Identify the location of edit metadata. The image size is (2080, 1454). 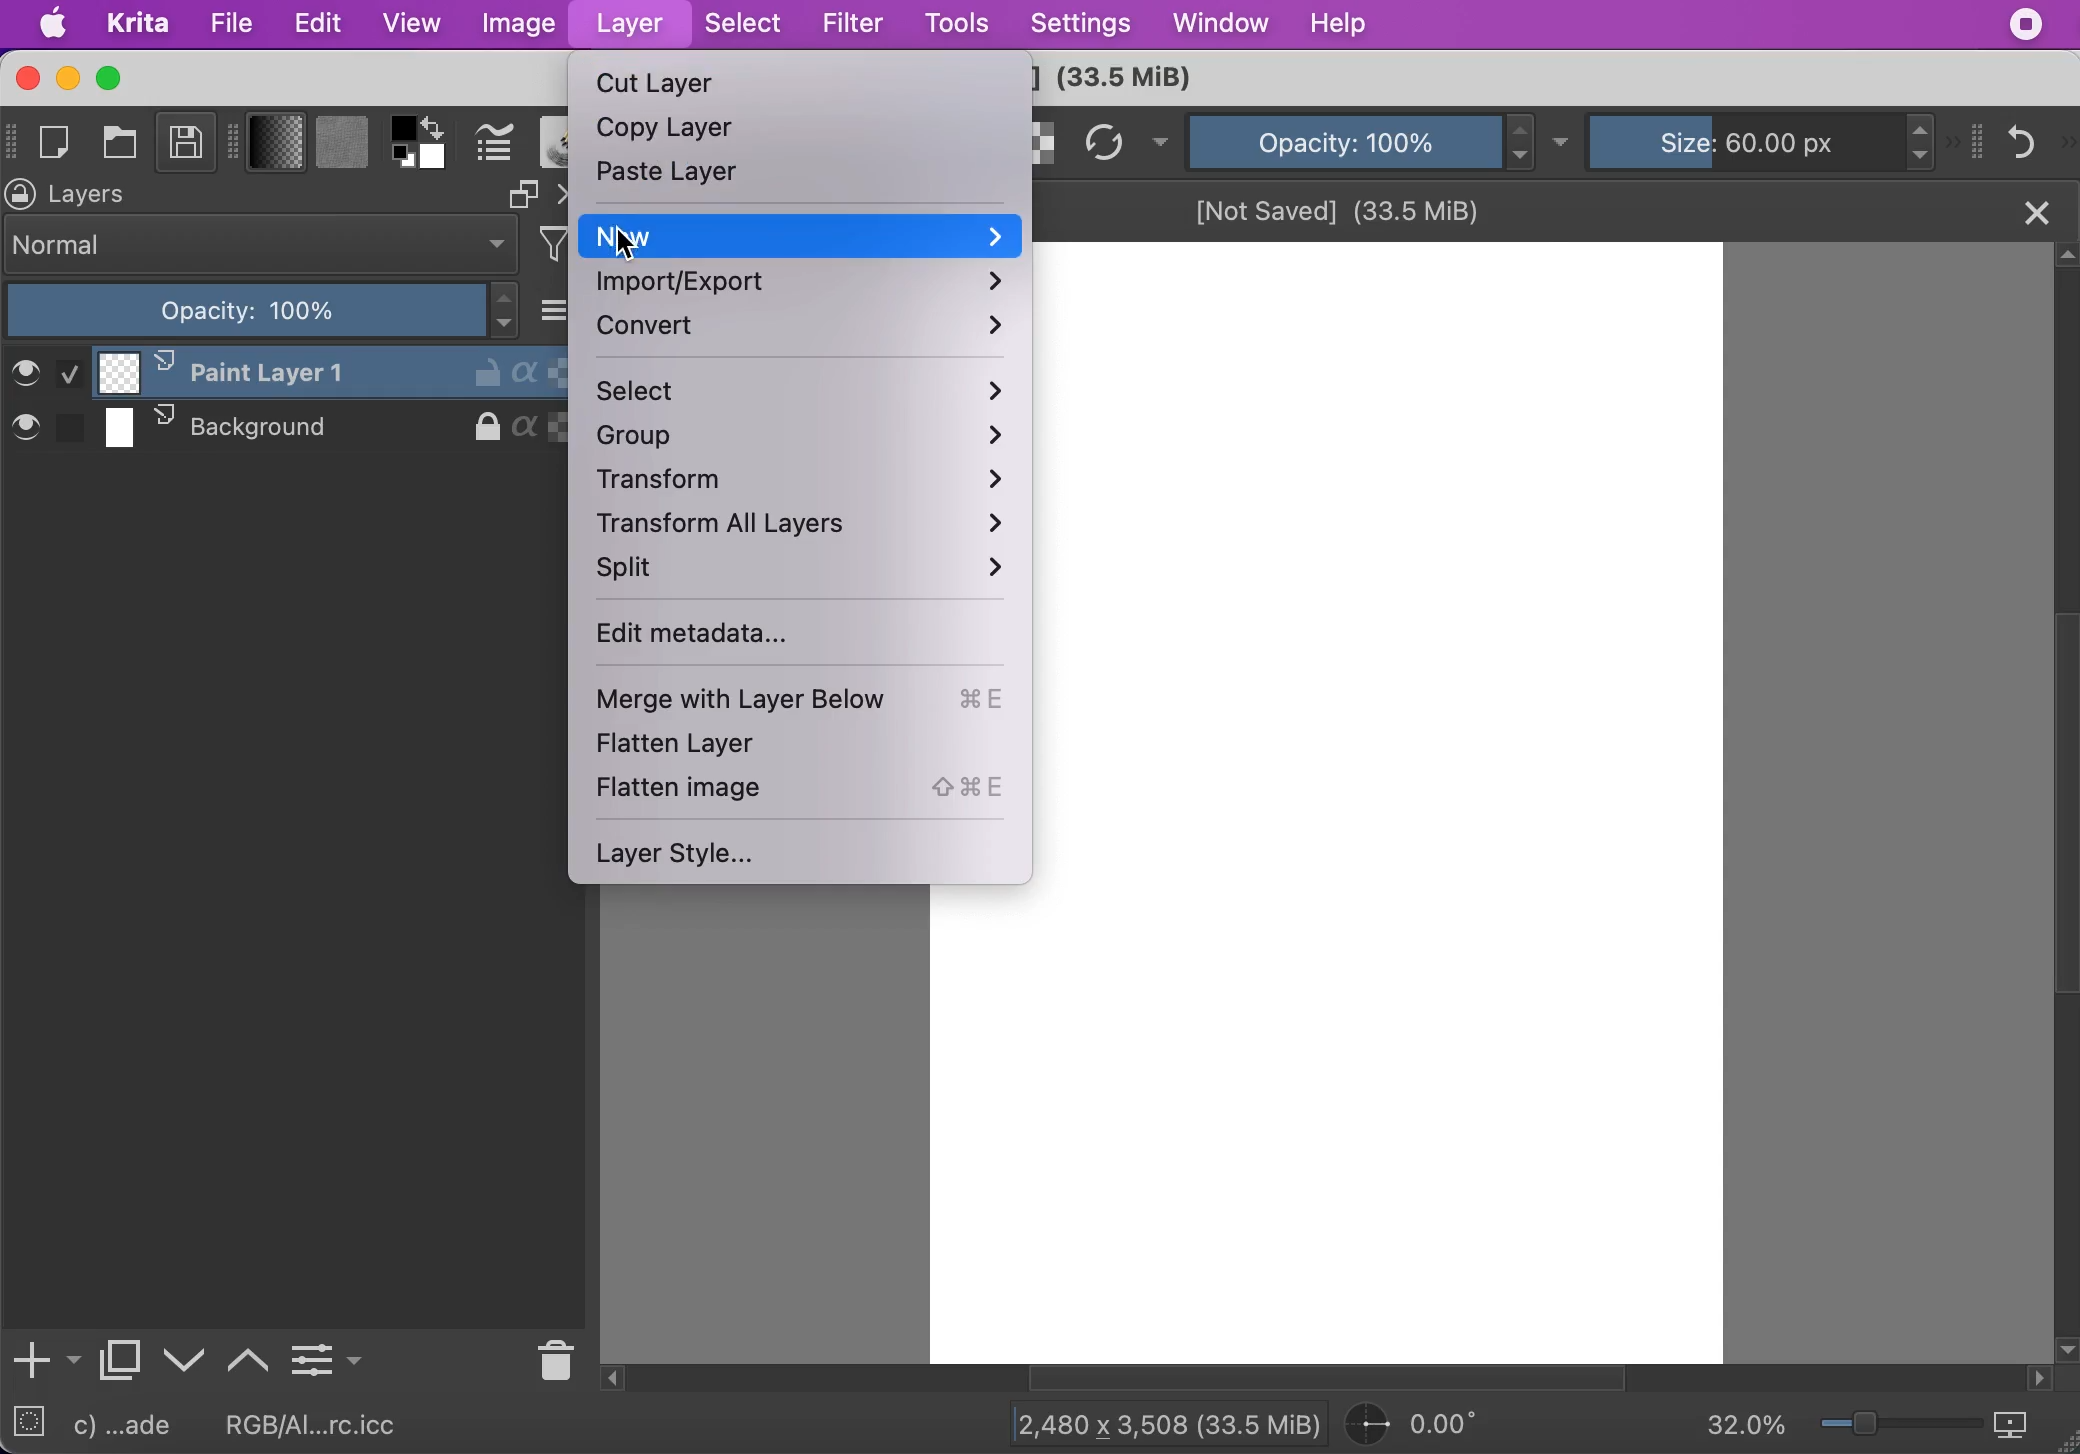
(736, 638).